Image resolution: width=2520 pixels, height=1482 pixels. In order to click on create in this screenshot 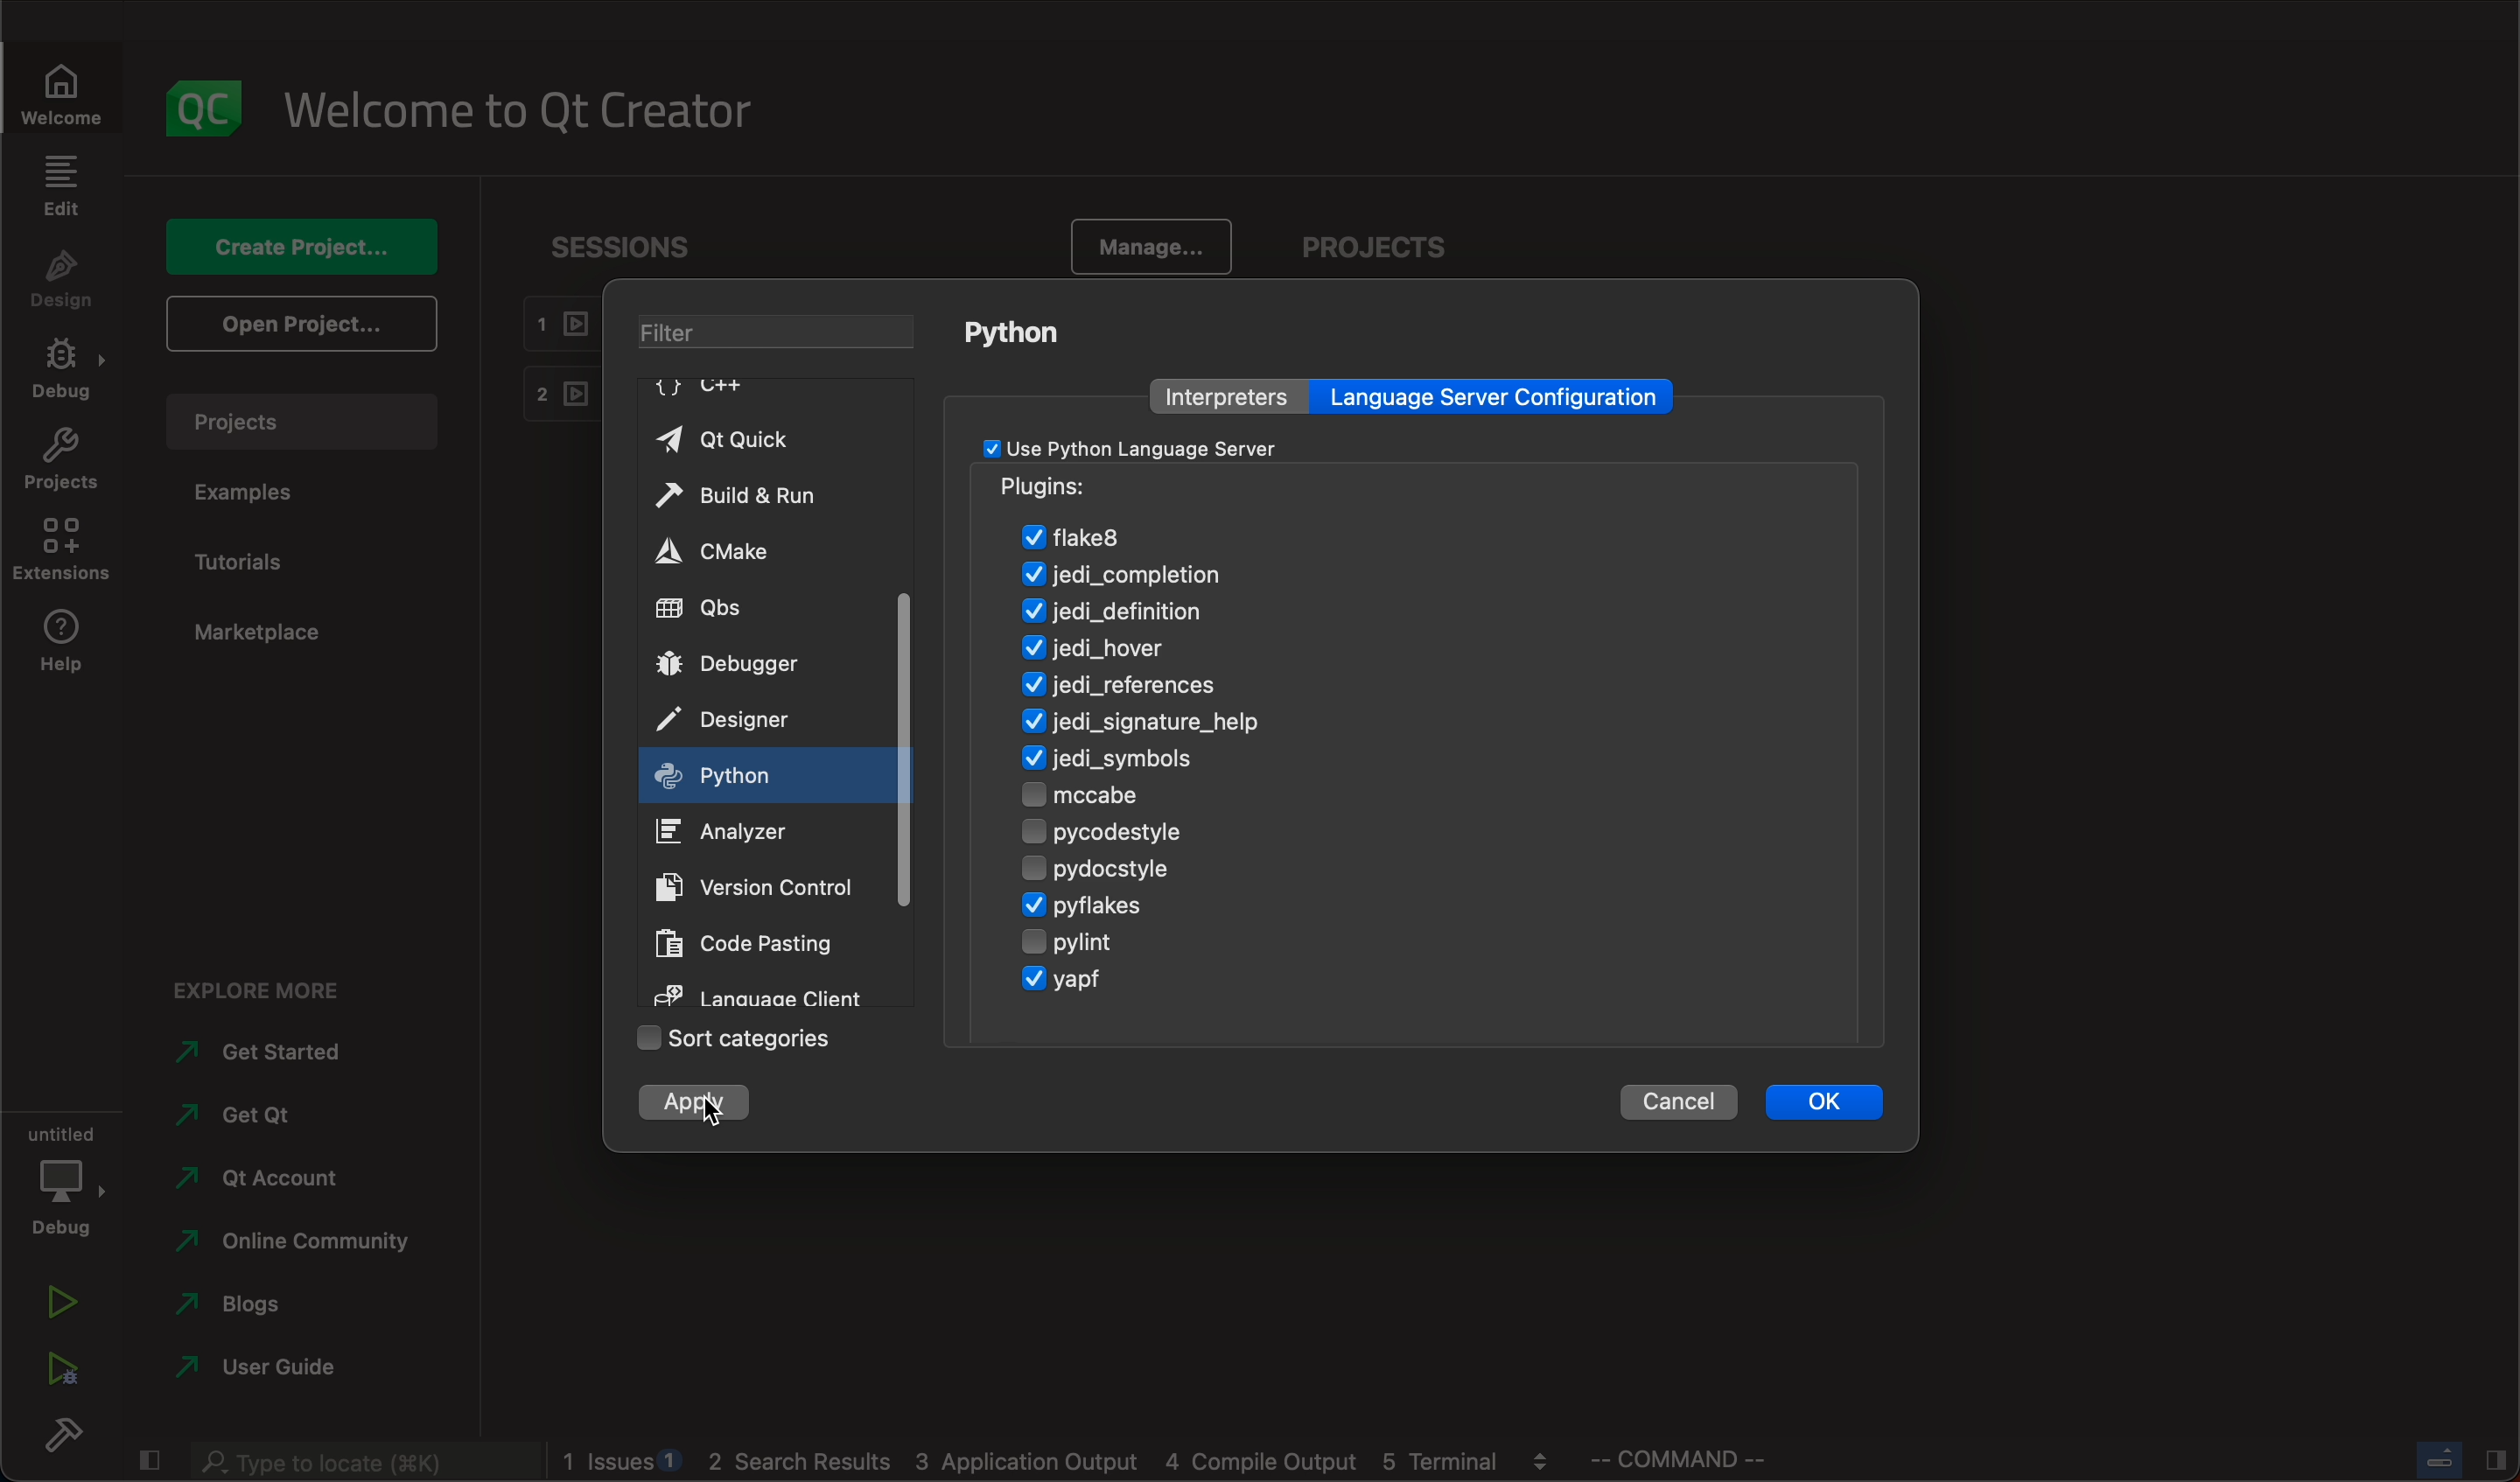, I will do `click(297, 245)`.